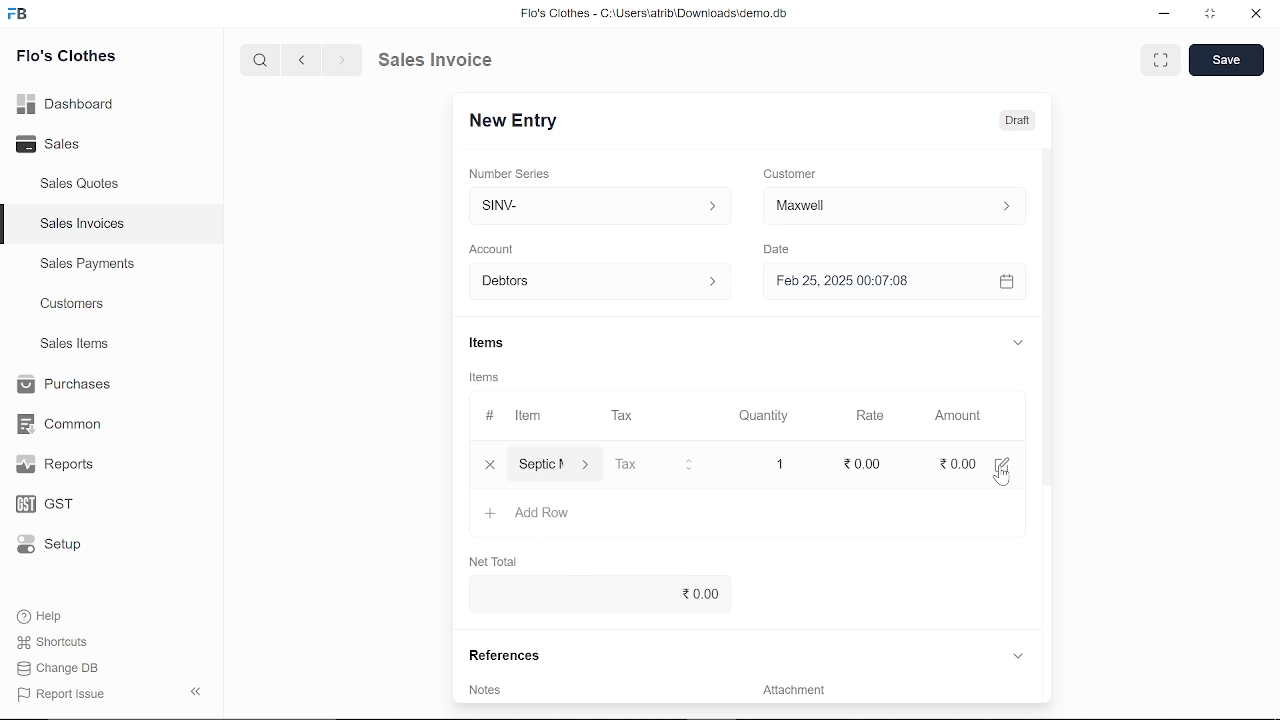  Describe the element at coordinates (1017, 655) in the screenshot. I see `expand reference` at that location.